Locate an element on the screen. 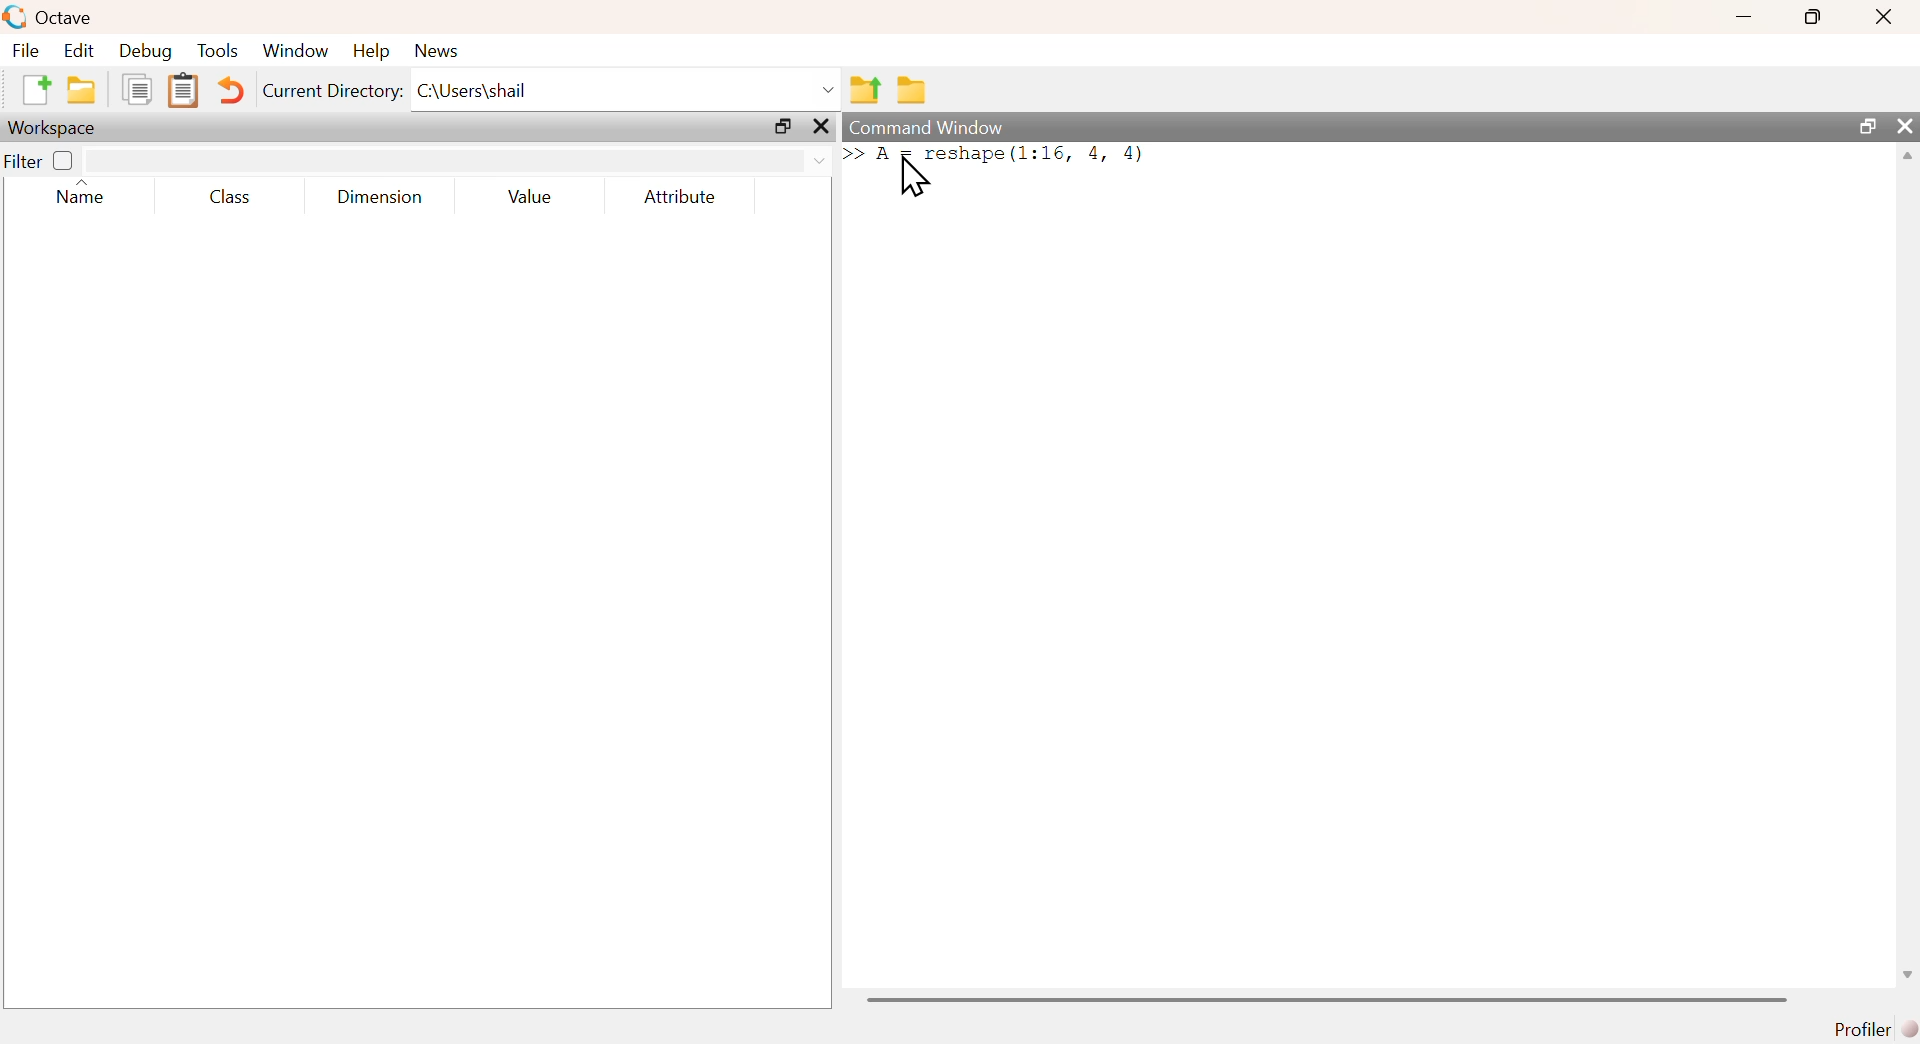  news is located at coordinates (446, 50).